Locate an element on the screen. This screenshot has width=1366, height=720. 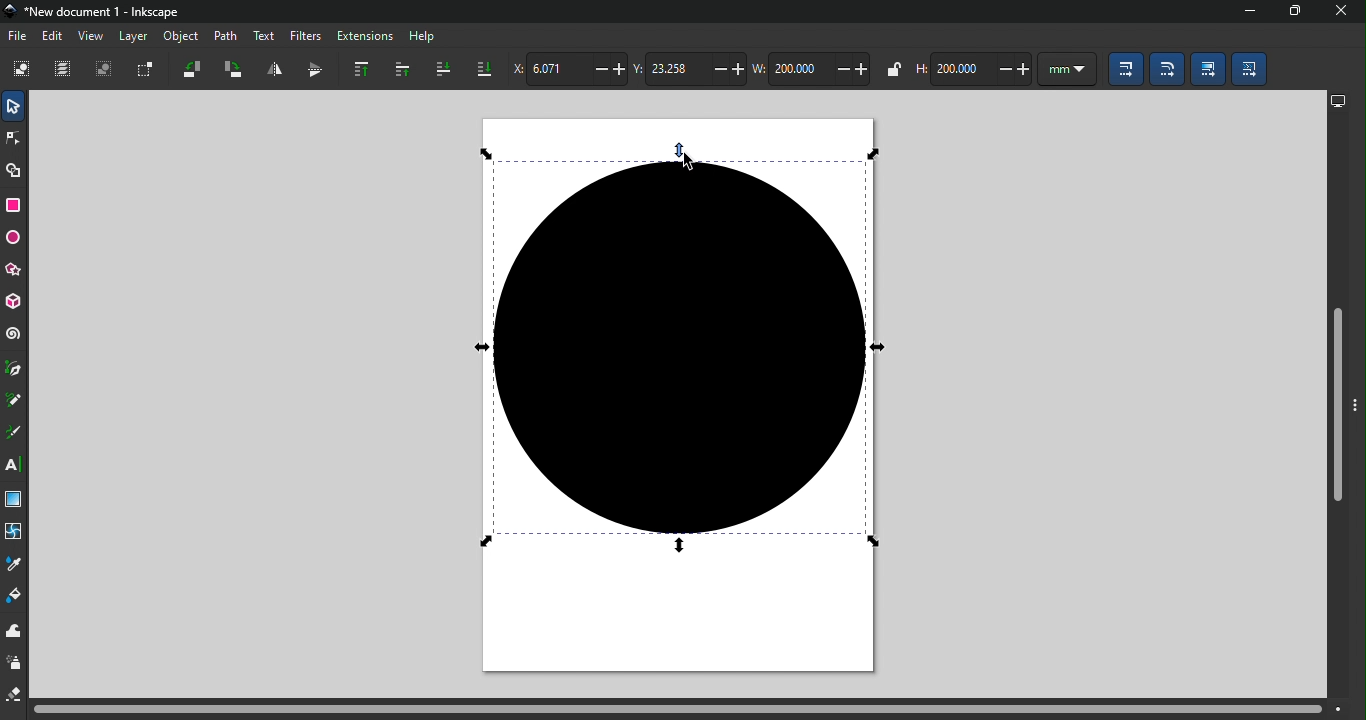
Deselect all selected objects is located at coordinates (105, 71).